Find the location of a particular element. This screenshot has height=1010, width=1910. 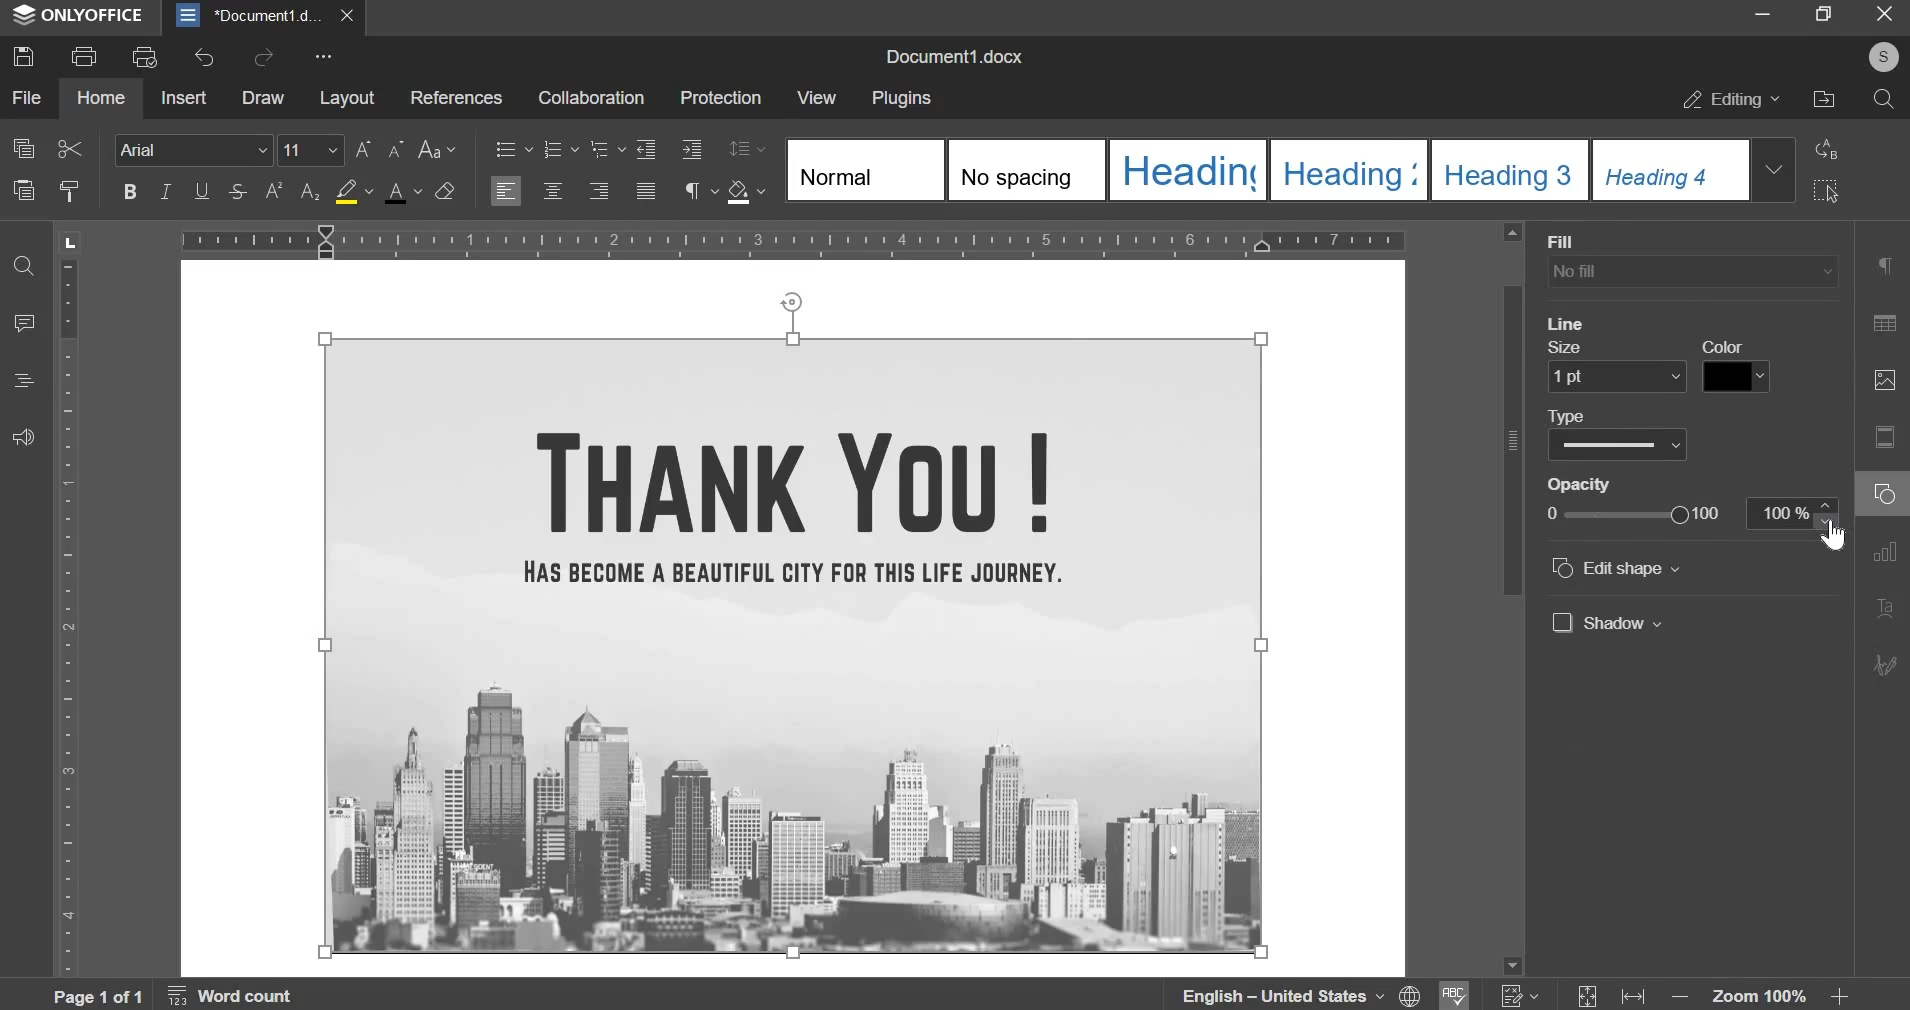

align left is located at coordinates (505, 190).